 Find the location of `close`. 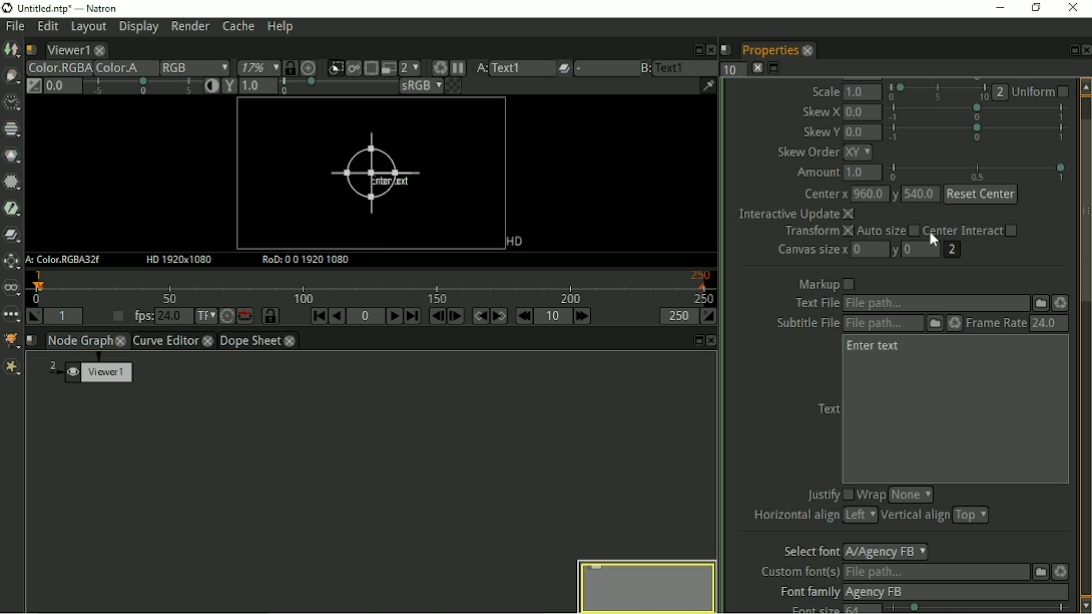

close is located at coordinates (122, 340).